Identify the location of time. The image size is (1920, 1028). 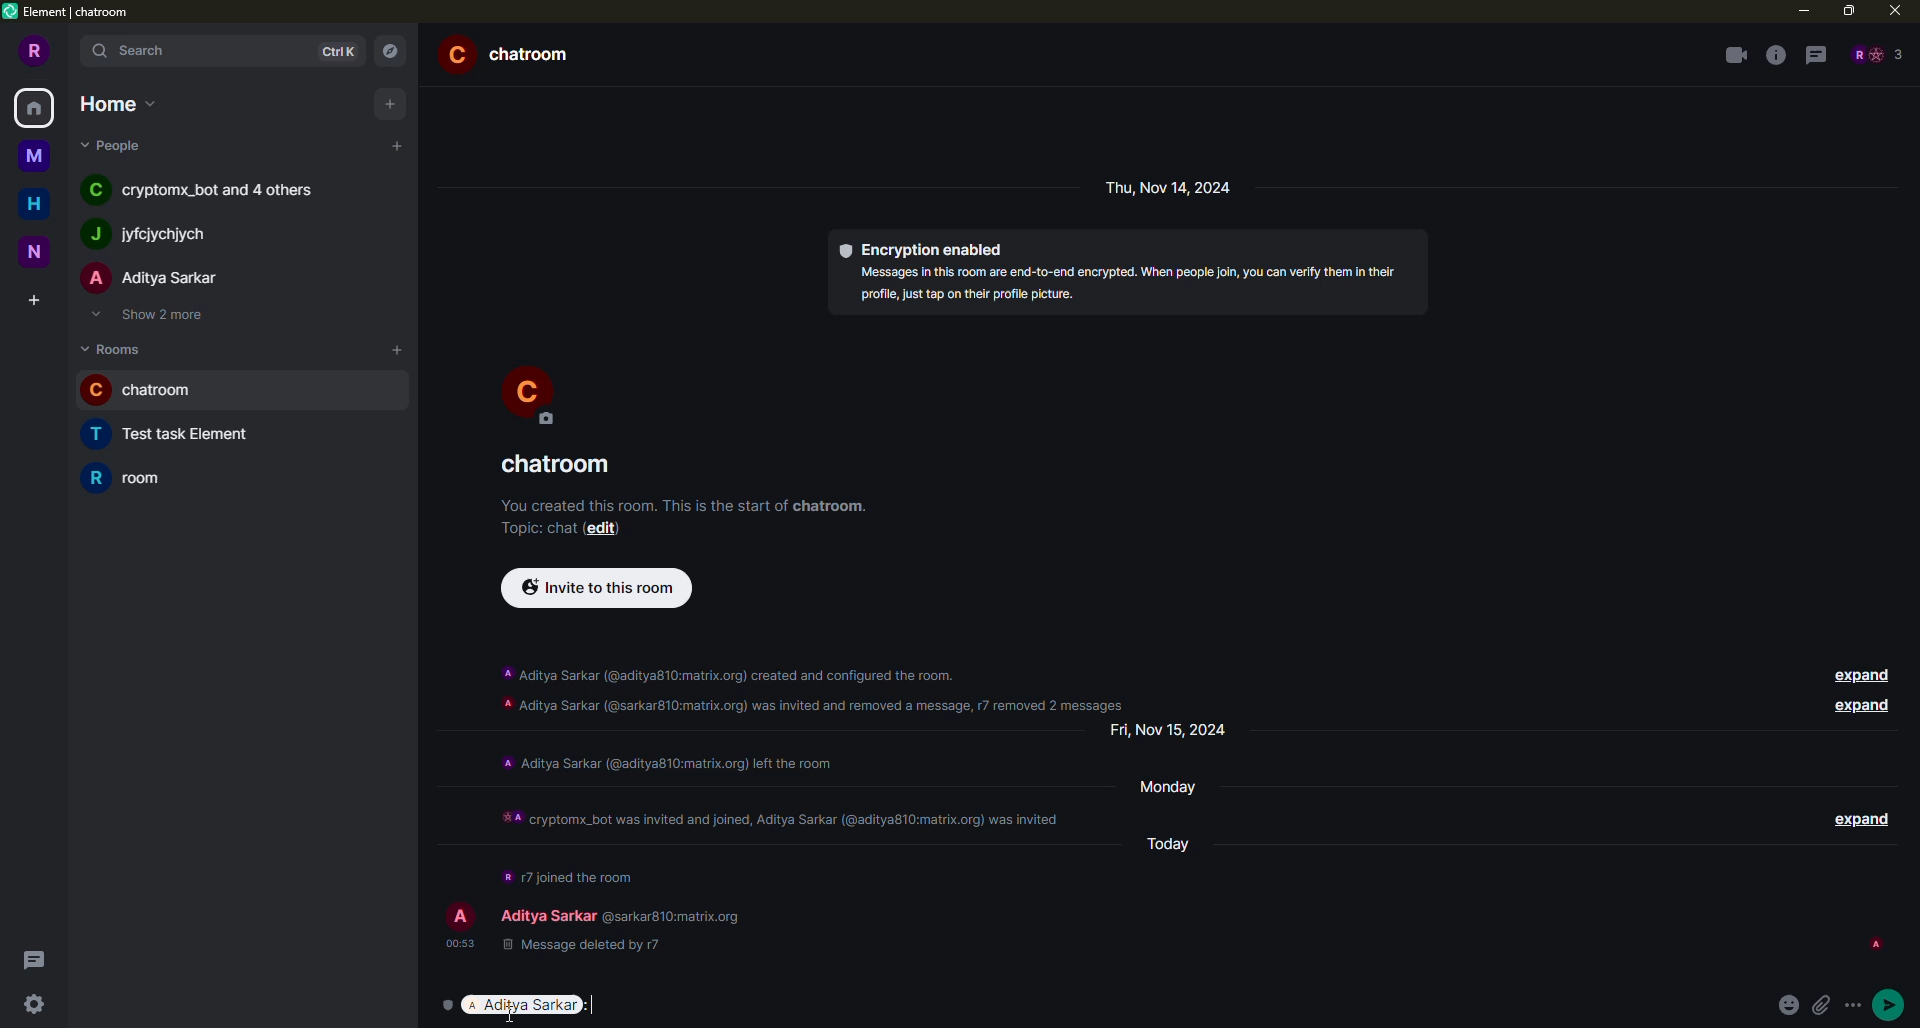
(458, 942).